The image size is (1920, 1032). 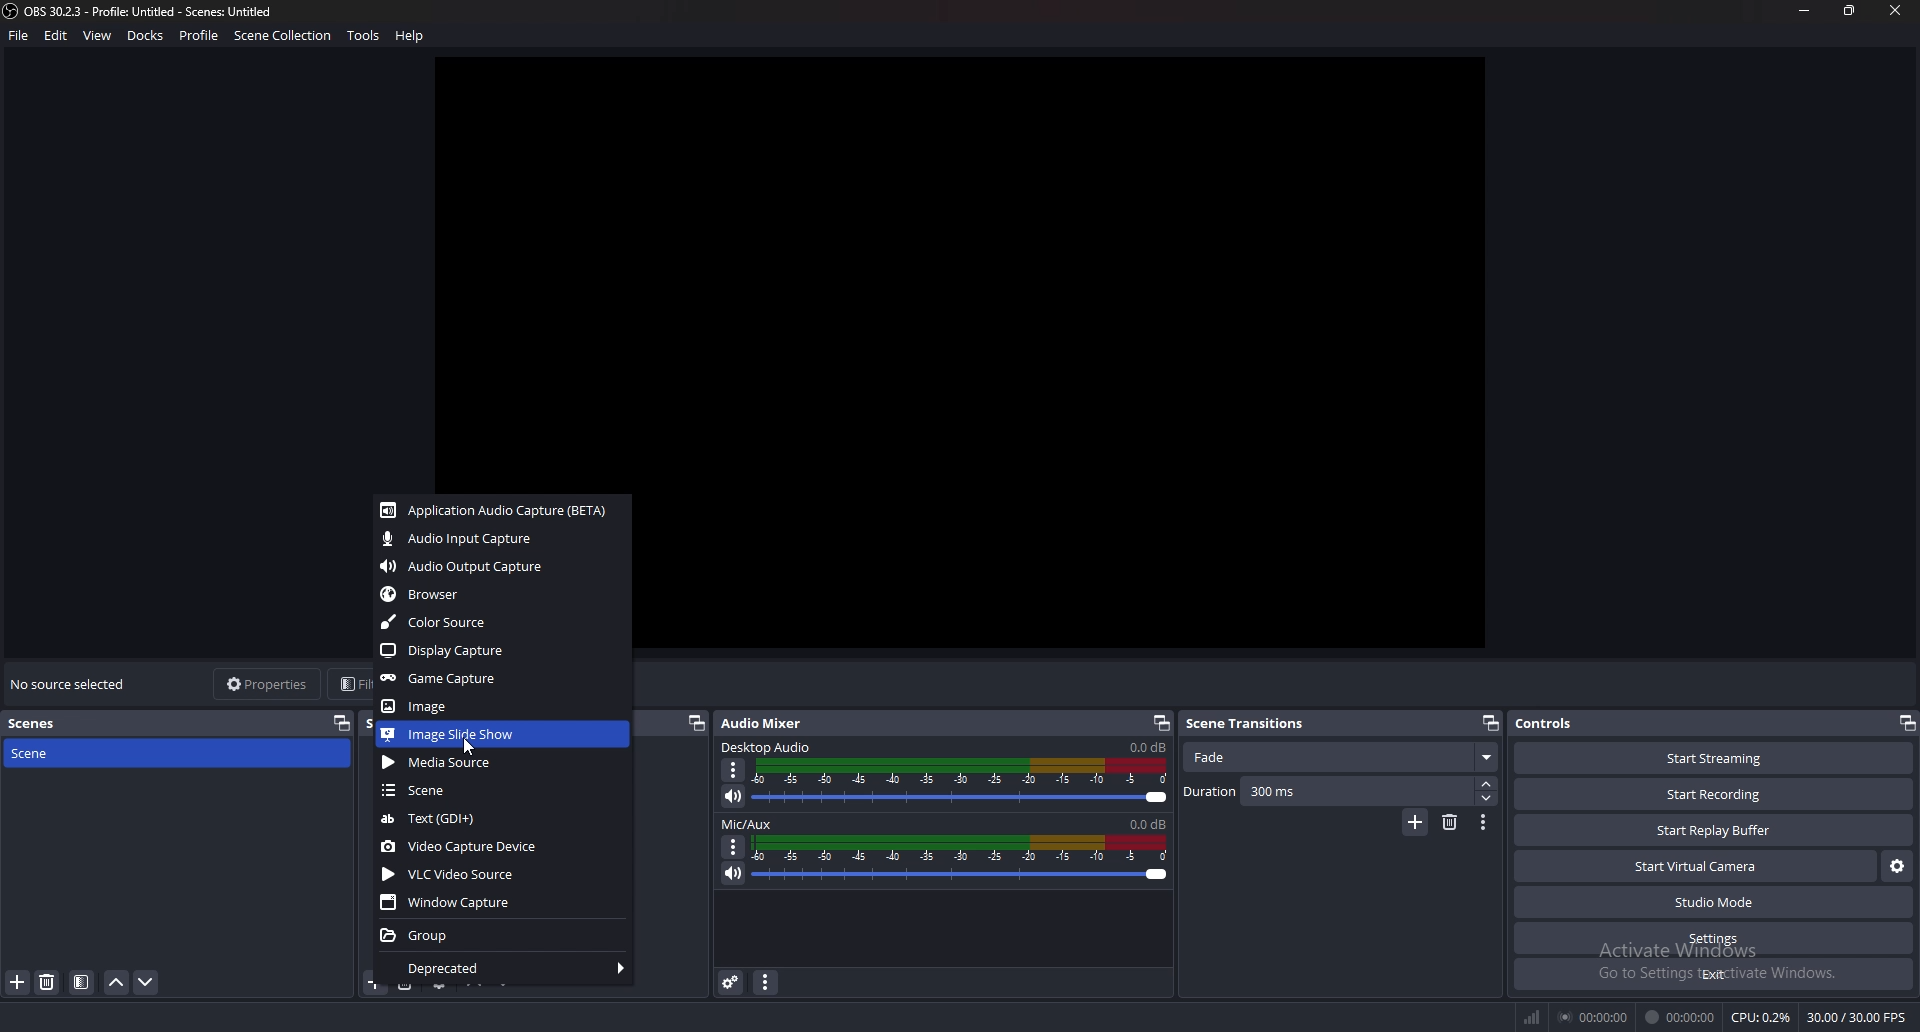 I want to click on move scene down, so click(x=146, y=982).